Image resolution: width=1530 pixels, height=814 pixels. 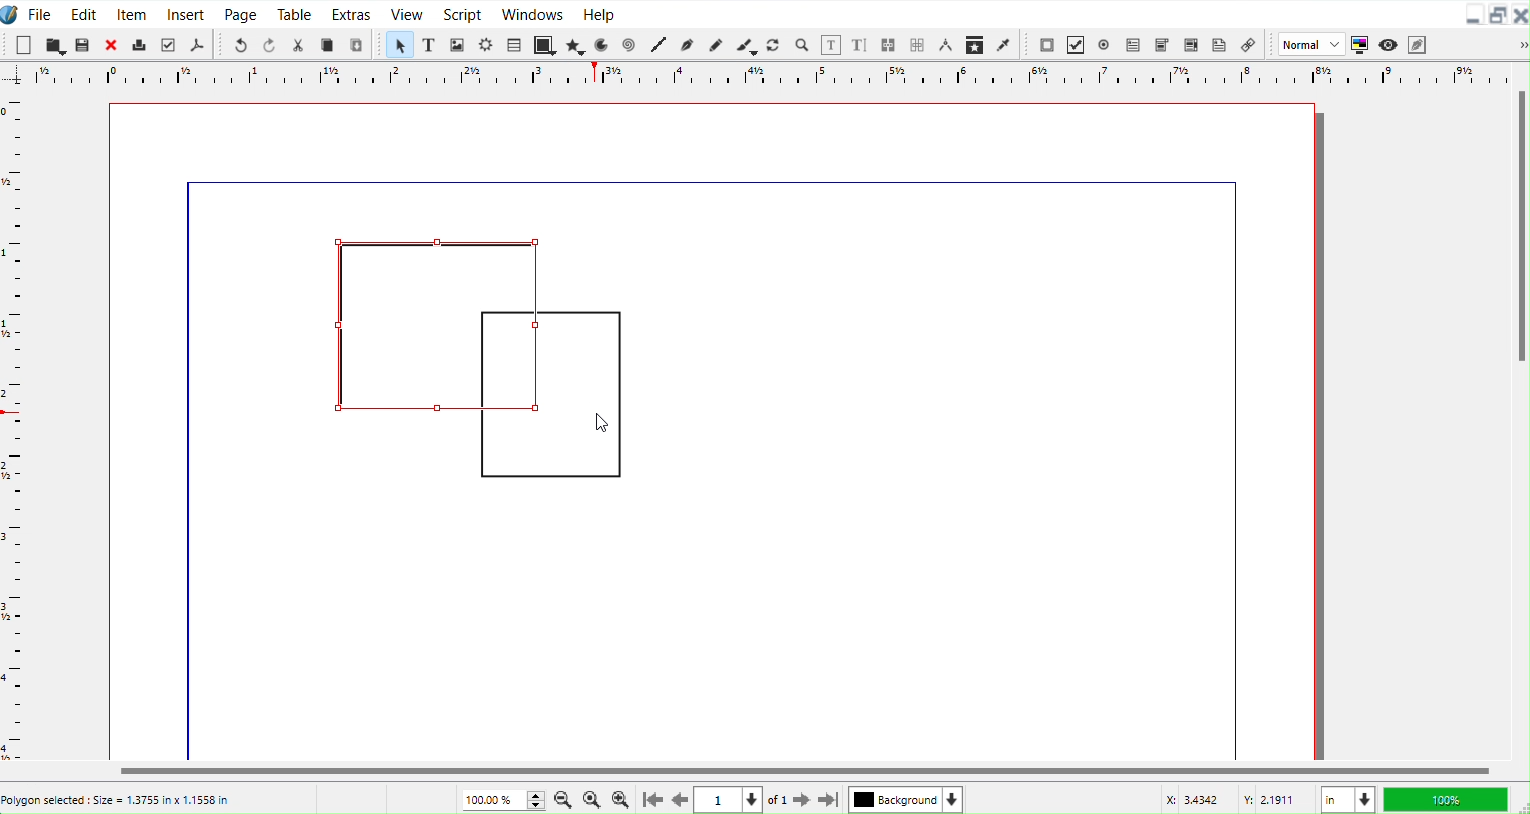 What do you see at coordinates (138, 45) in the screenshot?
I see `Print` at bounding box center [138, 45].